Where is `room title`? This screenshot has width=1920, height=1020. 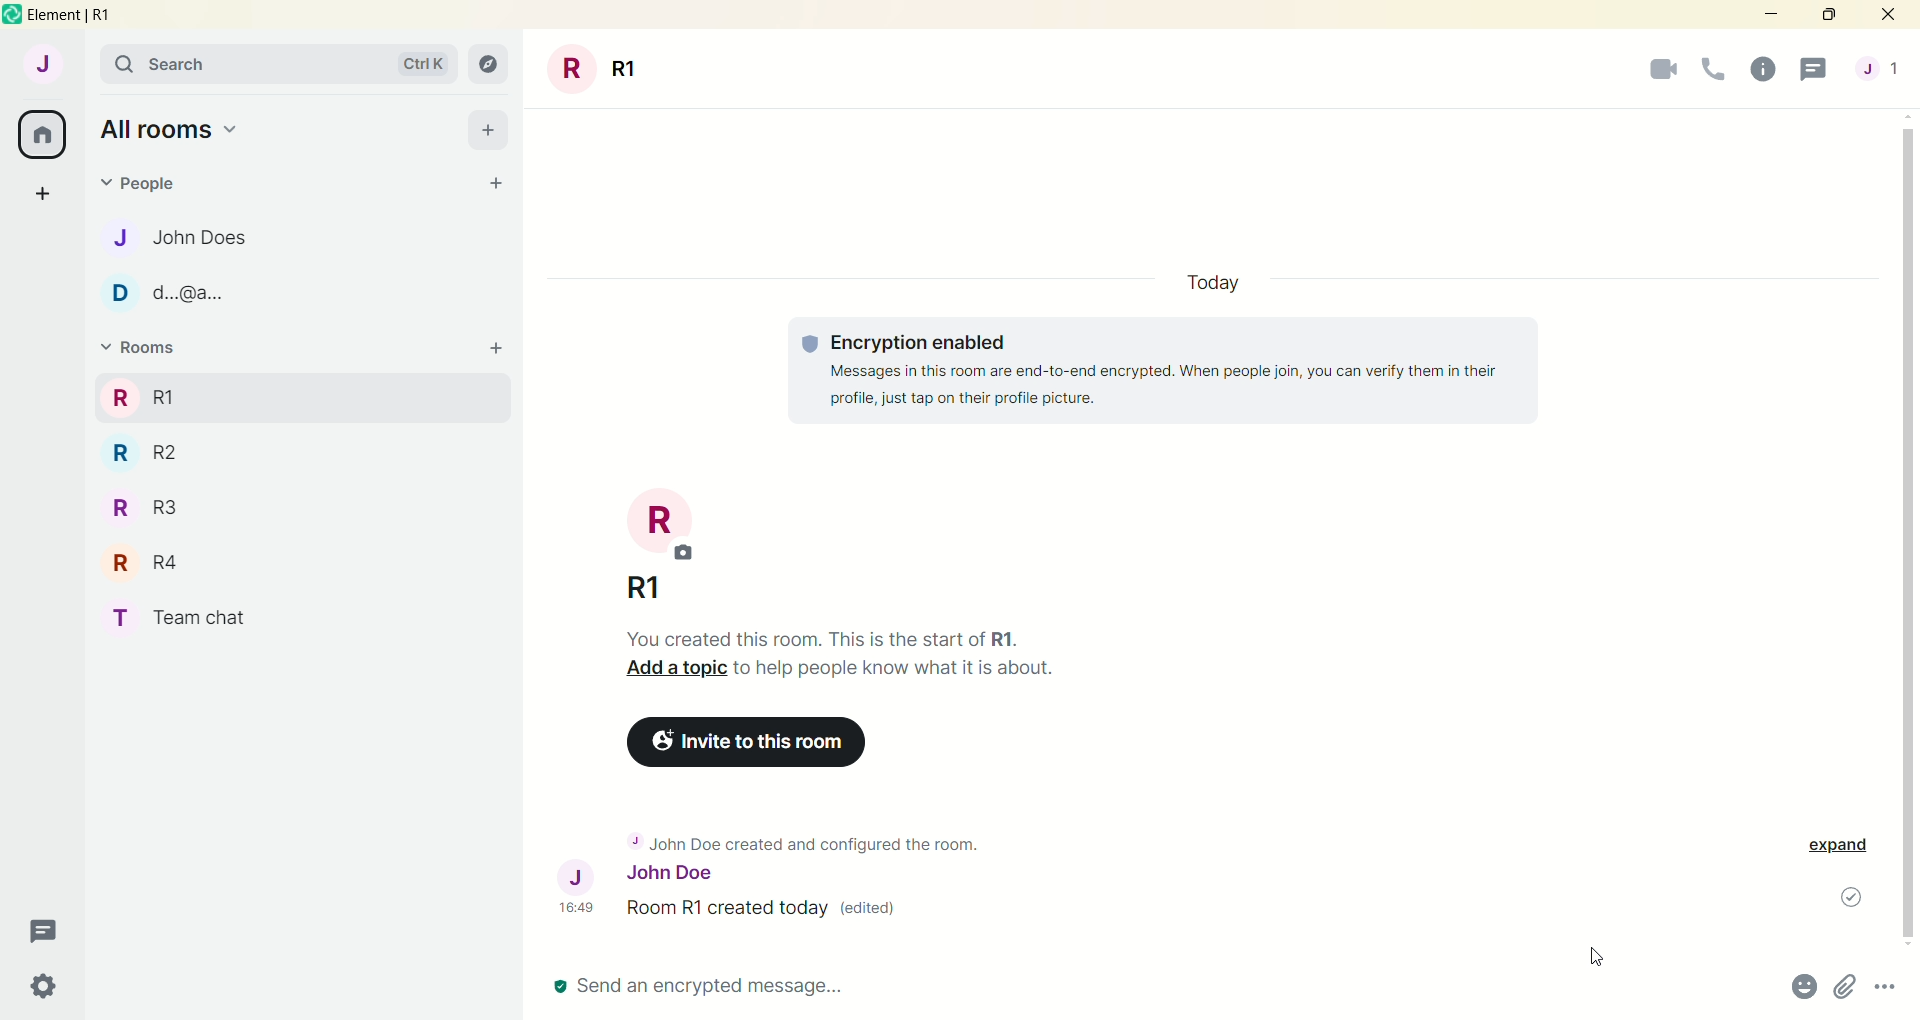
room title is located at coordinates (596, 68).